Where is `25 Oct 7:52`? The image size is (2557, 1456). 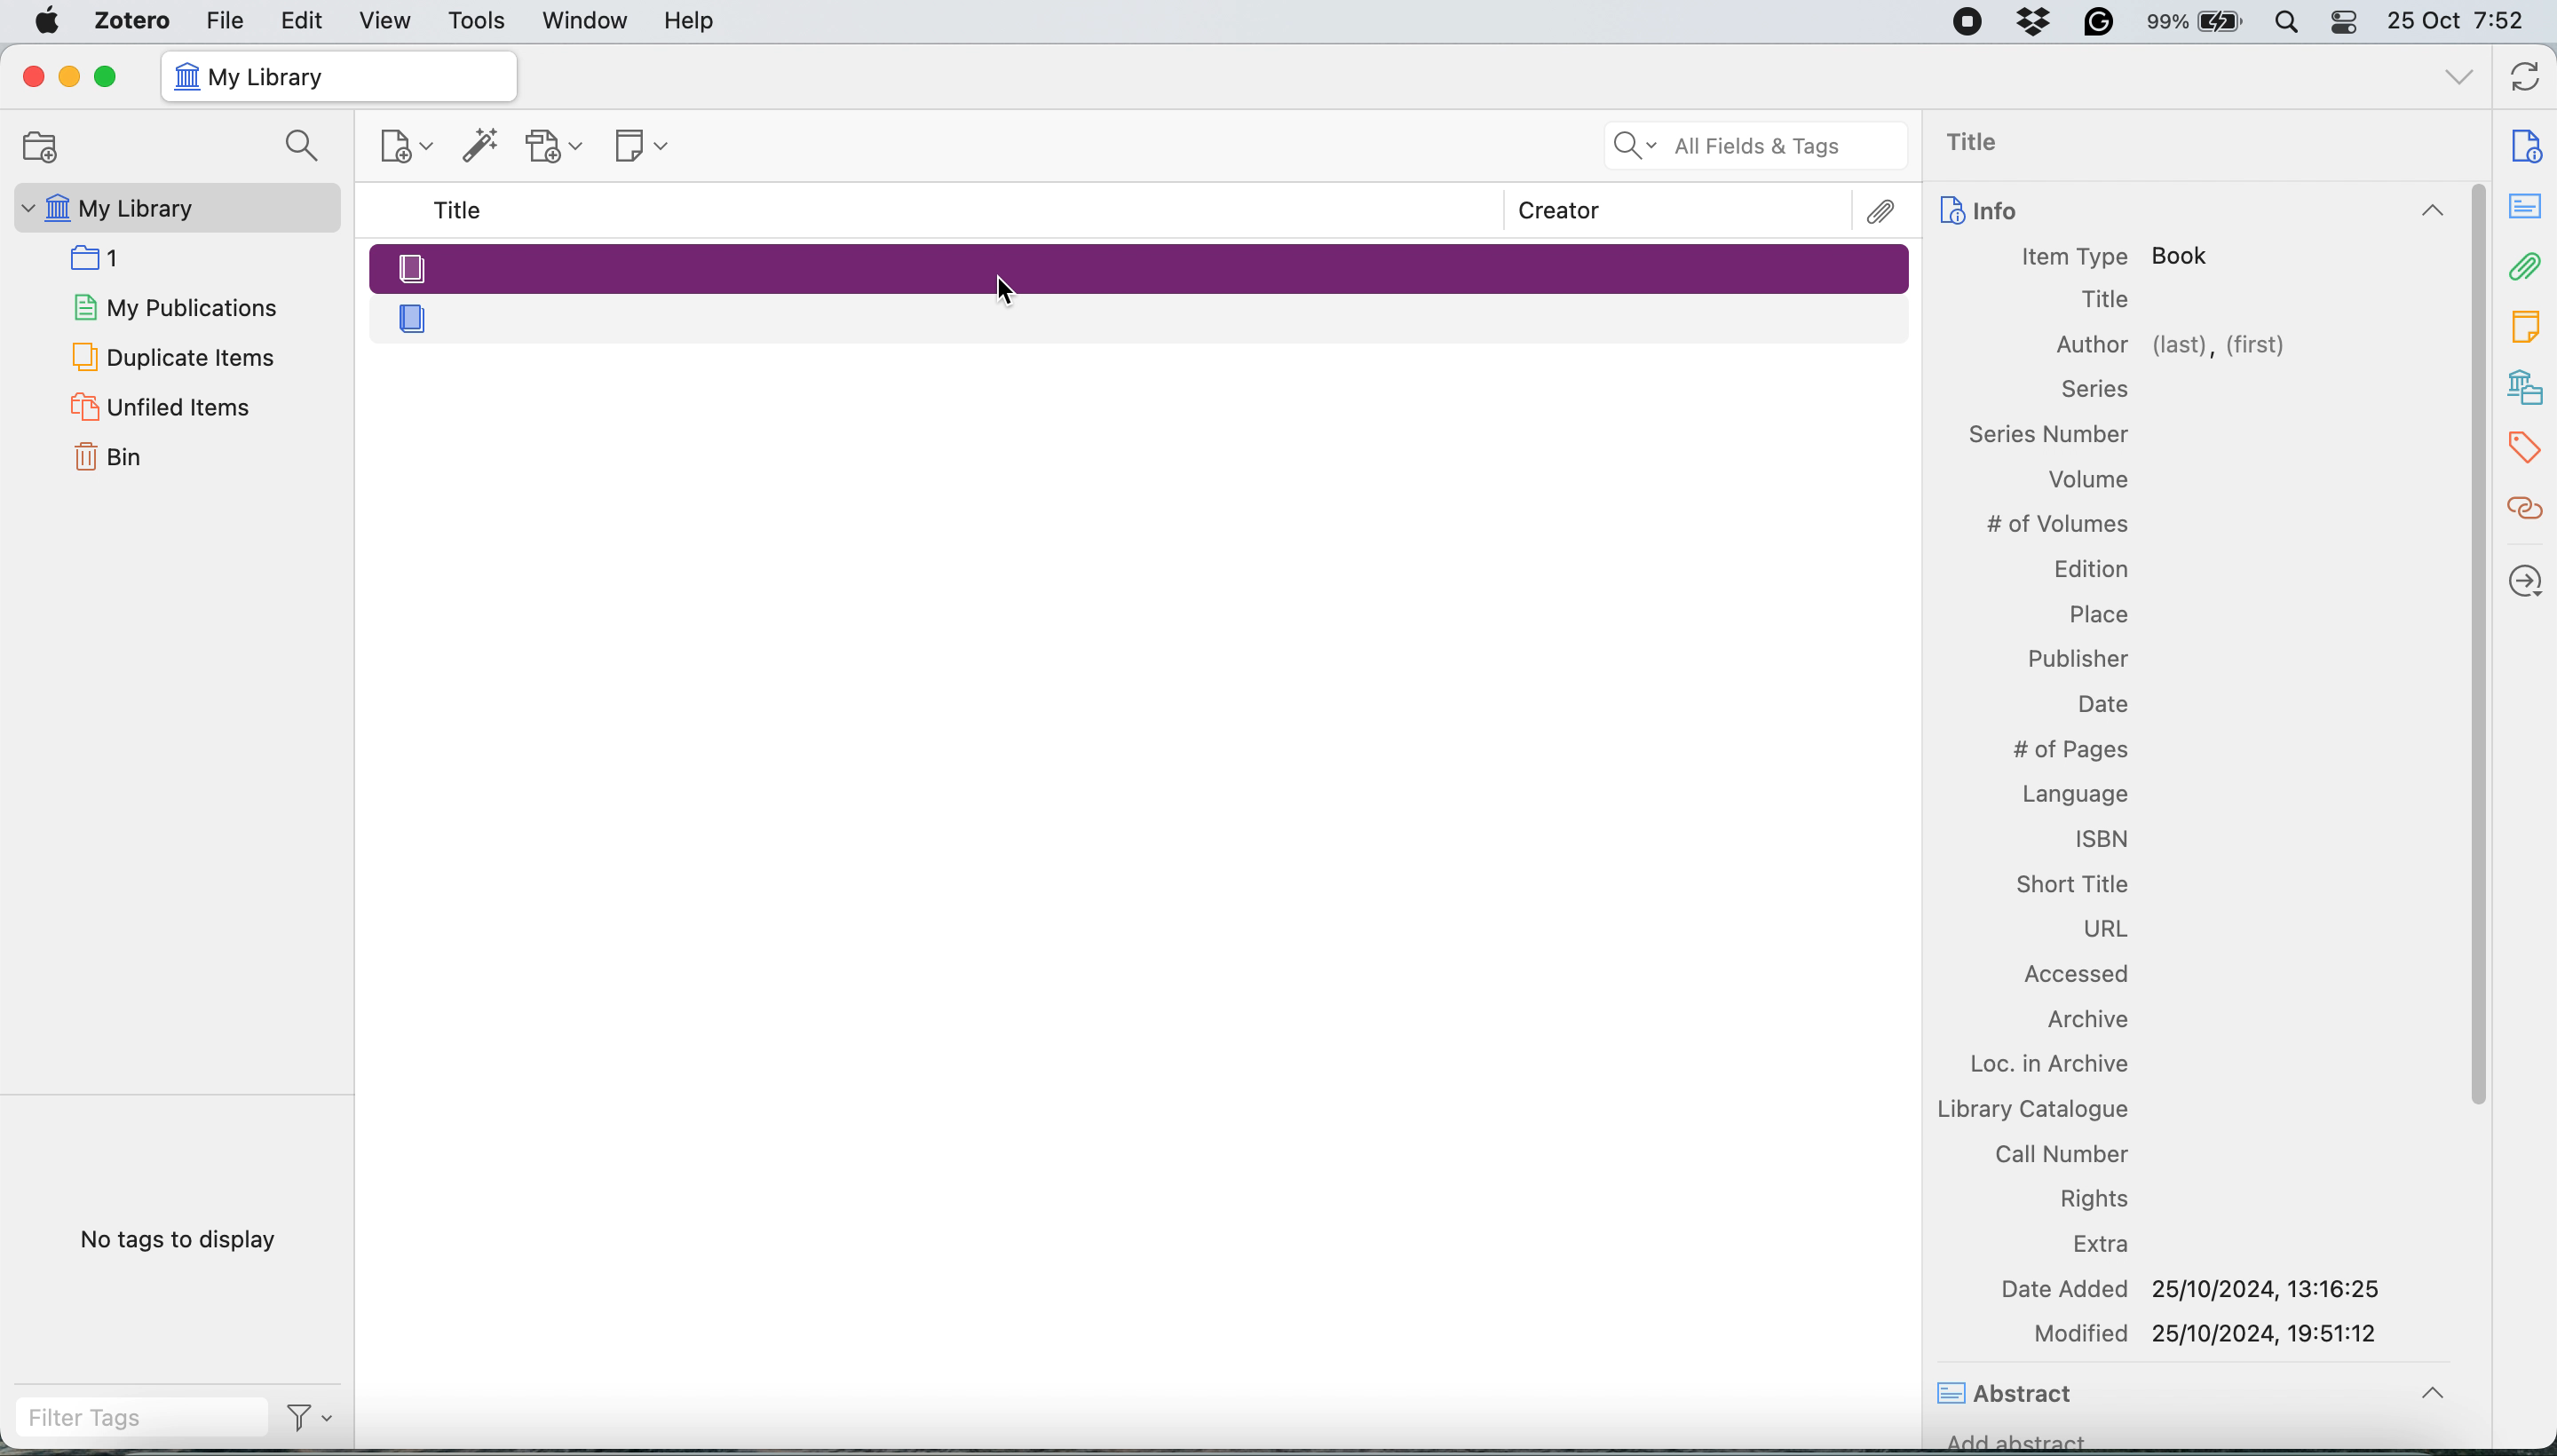
25 Oct 7:52 is located at coordinates (2466, 23).